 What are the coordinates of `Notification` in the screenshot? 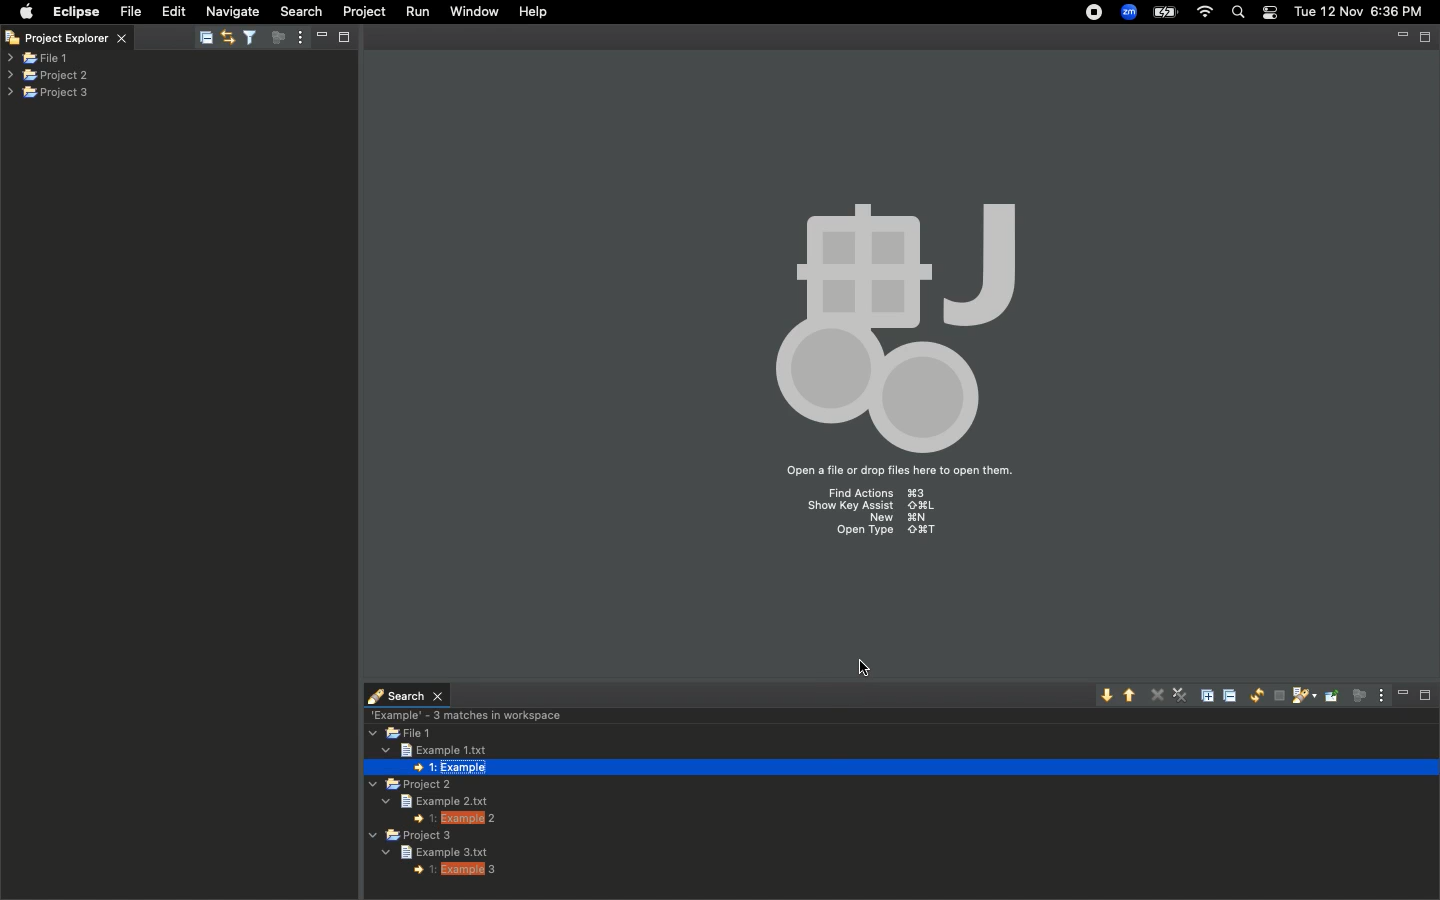 It's located at (1269, 13).